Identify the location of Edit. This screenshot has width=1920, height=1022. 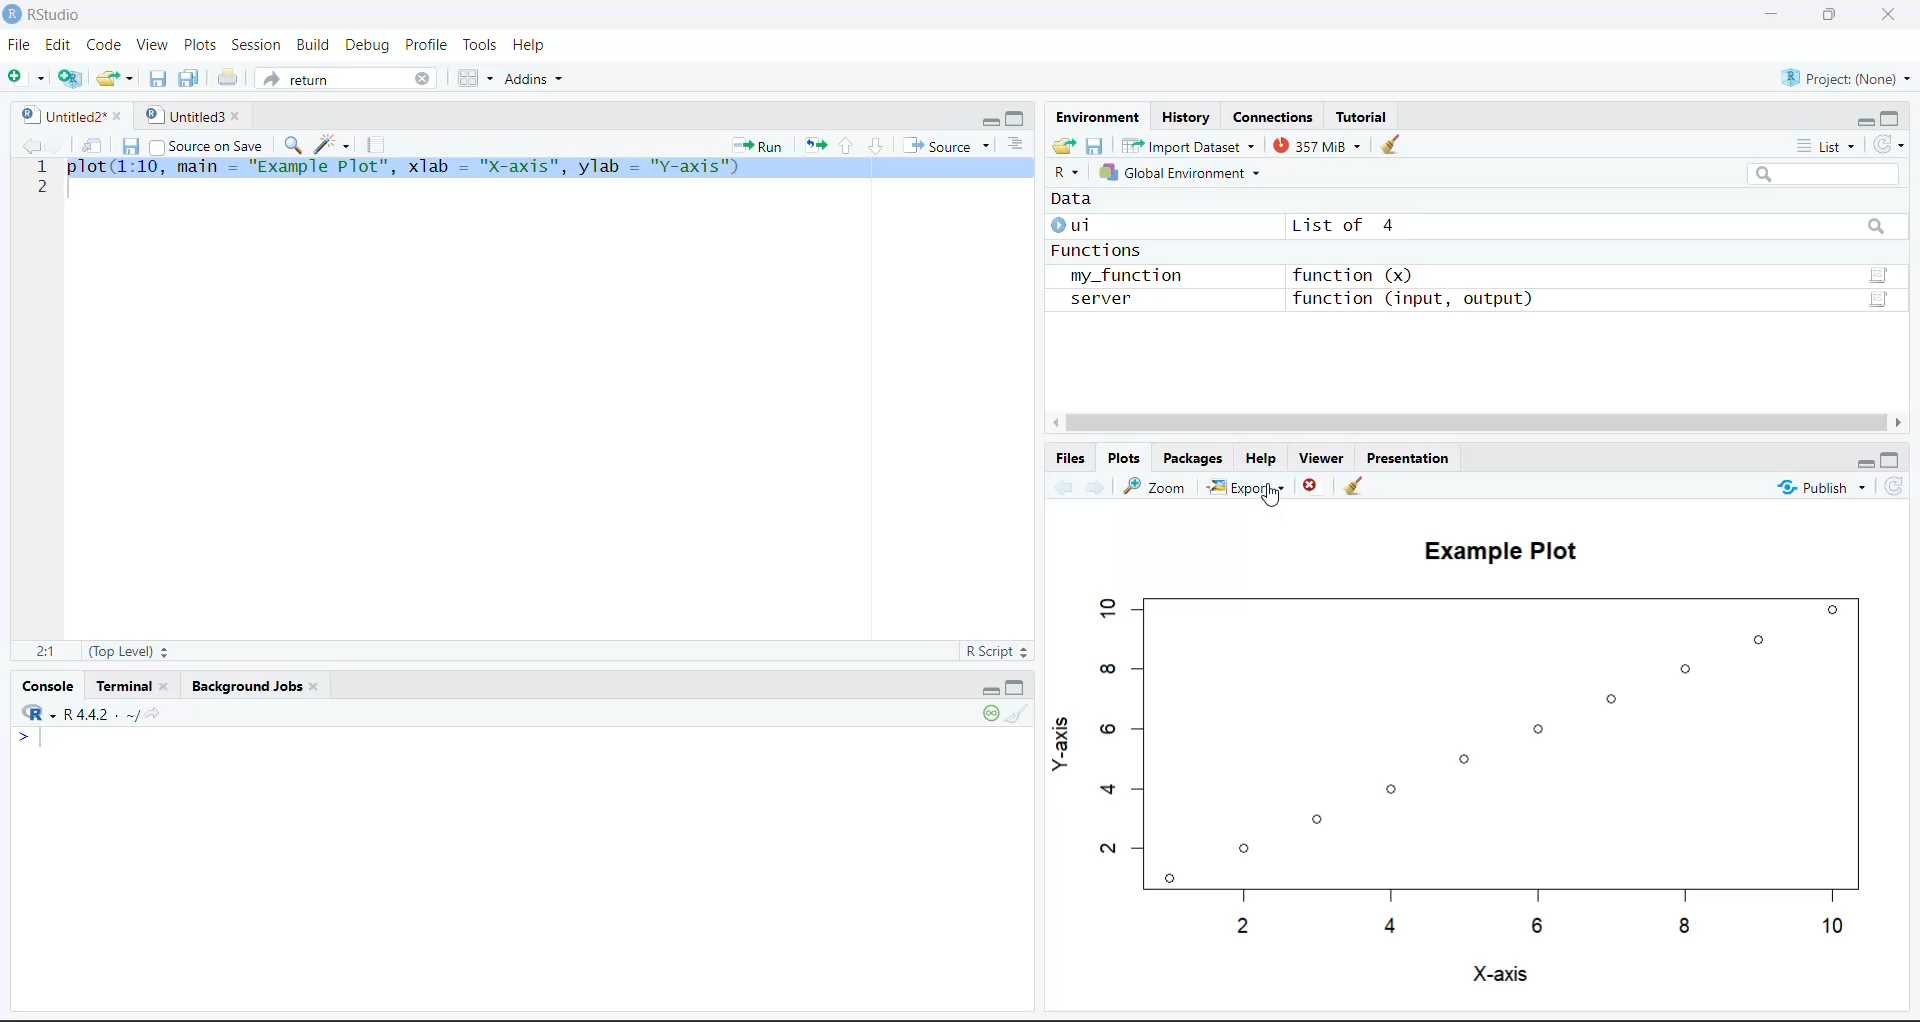
(58, 45).